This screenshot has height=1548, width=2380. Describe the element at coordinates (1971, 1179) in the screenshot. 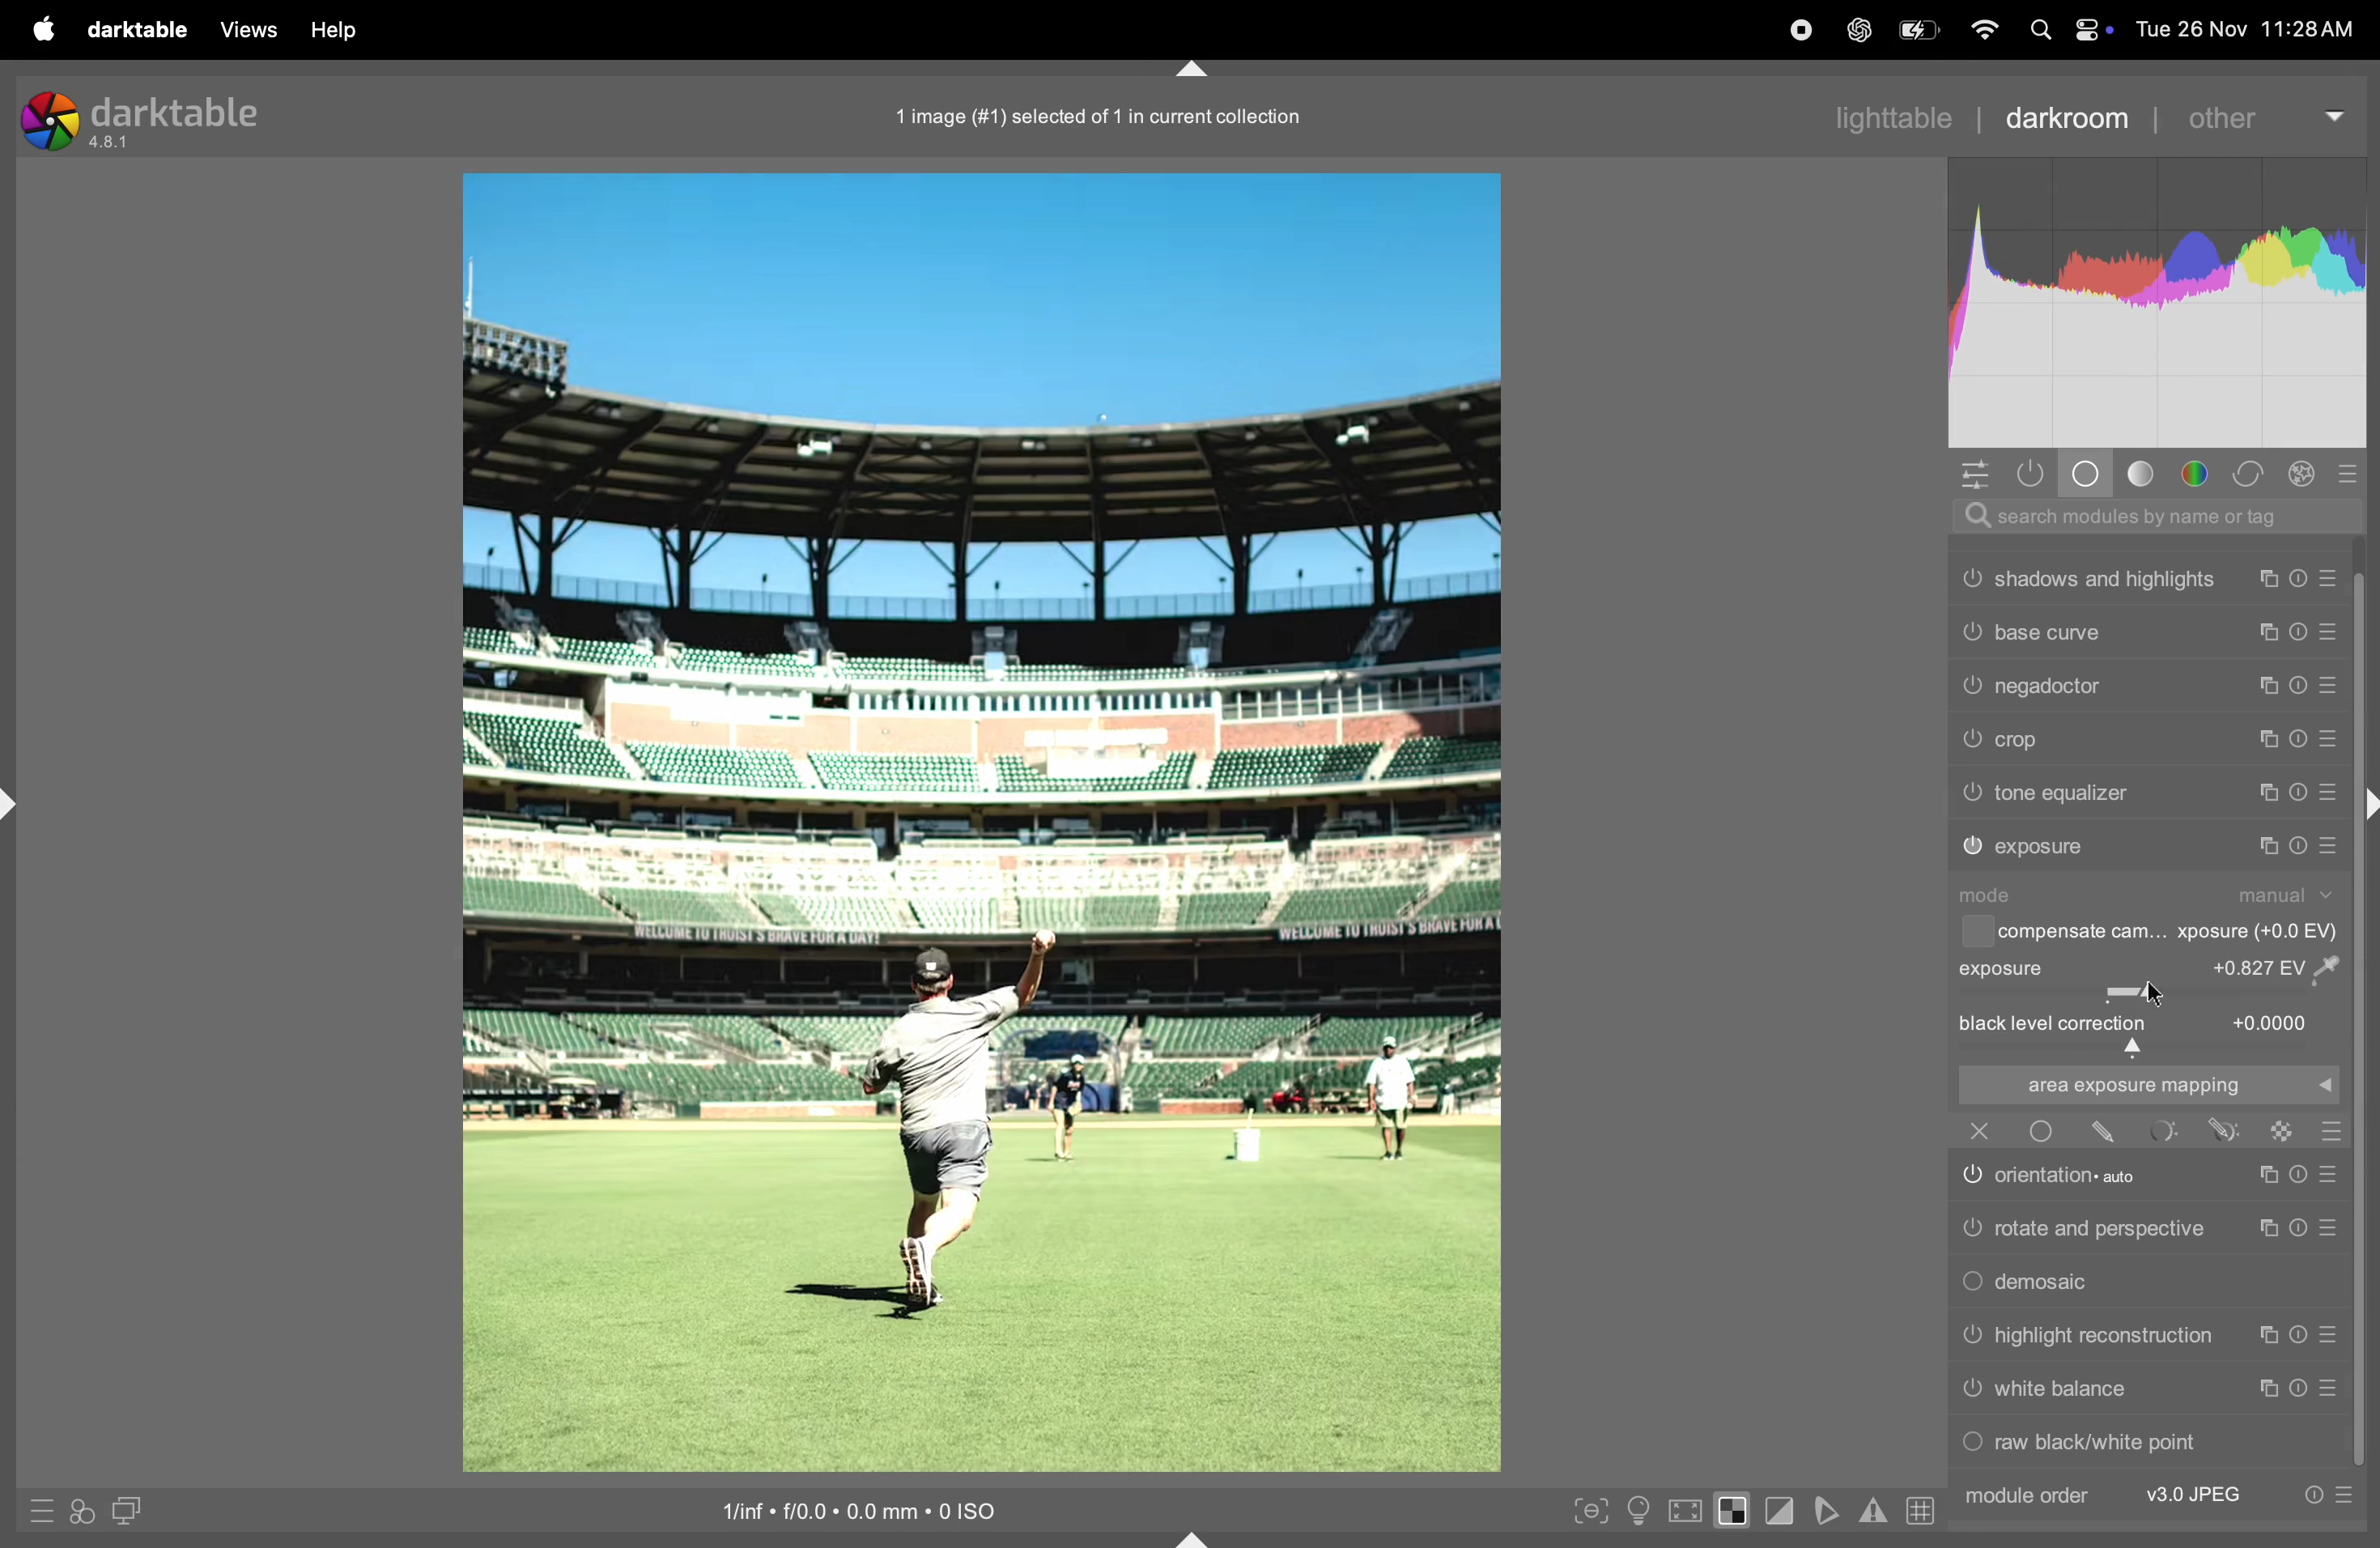

I see `Switch on or off` at that location.